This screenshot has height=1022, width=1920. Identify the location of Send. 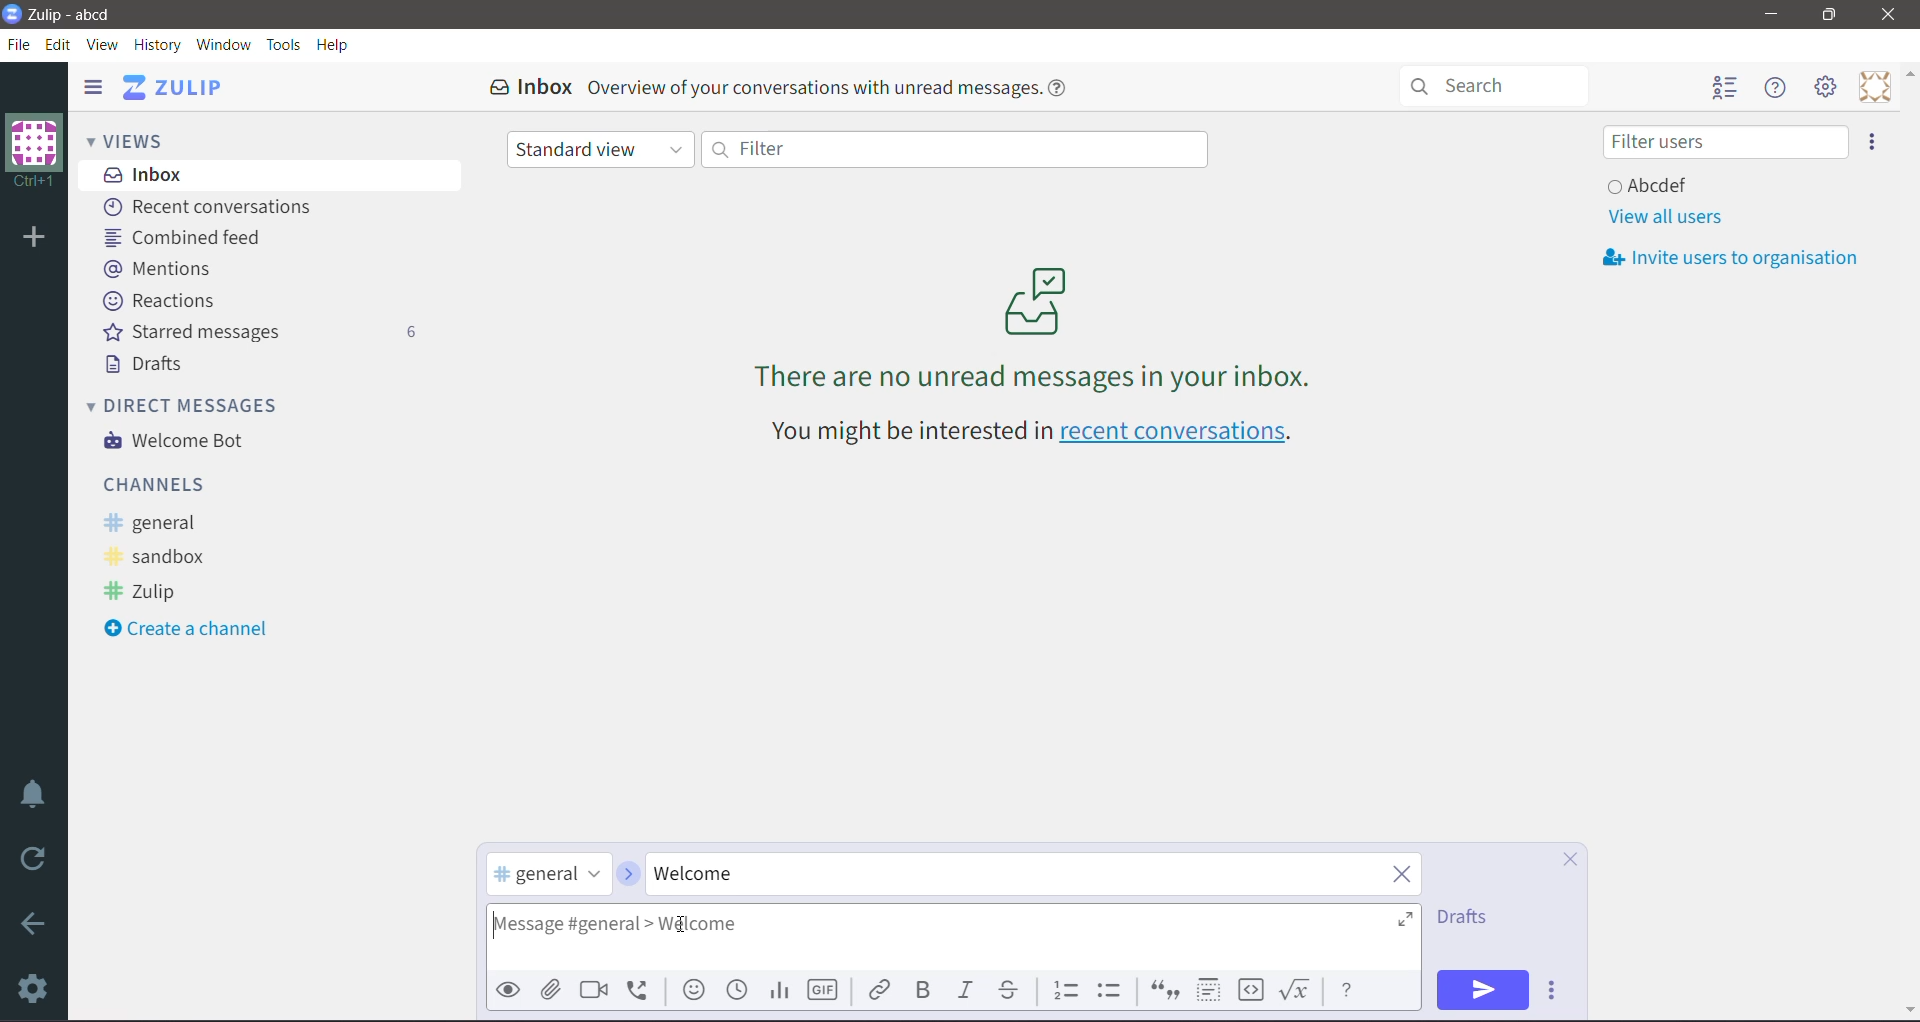
(1483, 990).